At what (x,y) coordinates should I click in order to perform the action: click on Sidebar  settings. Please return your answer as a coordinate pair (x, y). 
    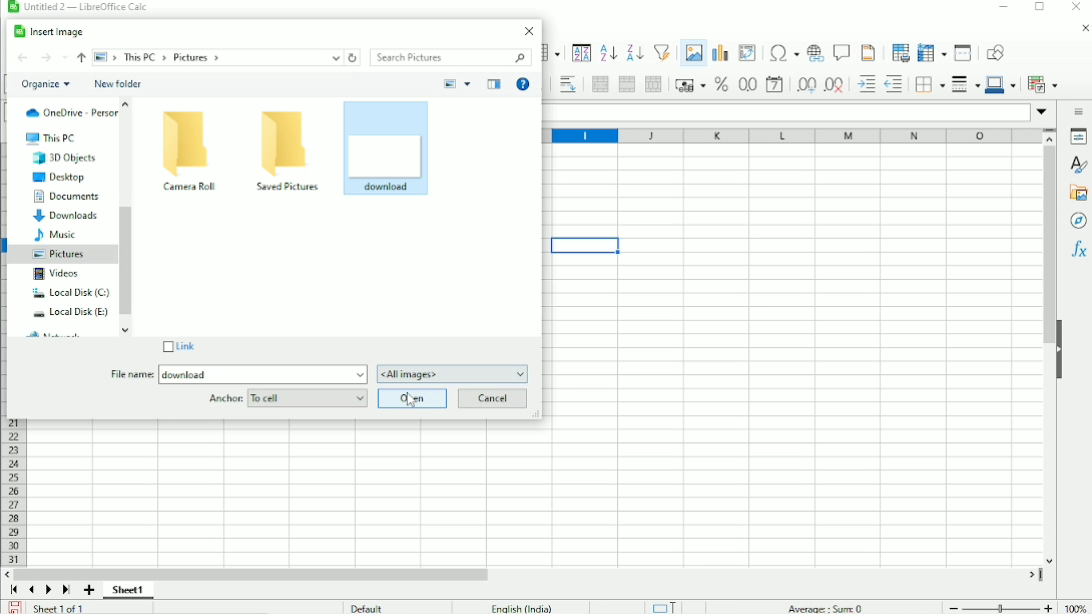
    Looking at the image, I should click on (1078, 113).